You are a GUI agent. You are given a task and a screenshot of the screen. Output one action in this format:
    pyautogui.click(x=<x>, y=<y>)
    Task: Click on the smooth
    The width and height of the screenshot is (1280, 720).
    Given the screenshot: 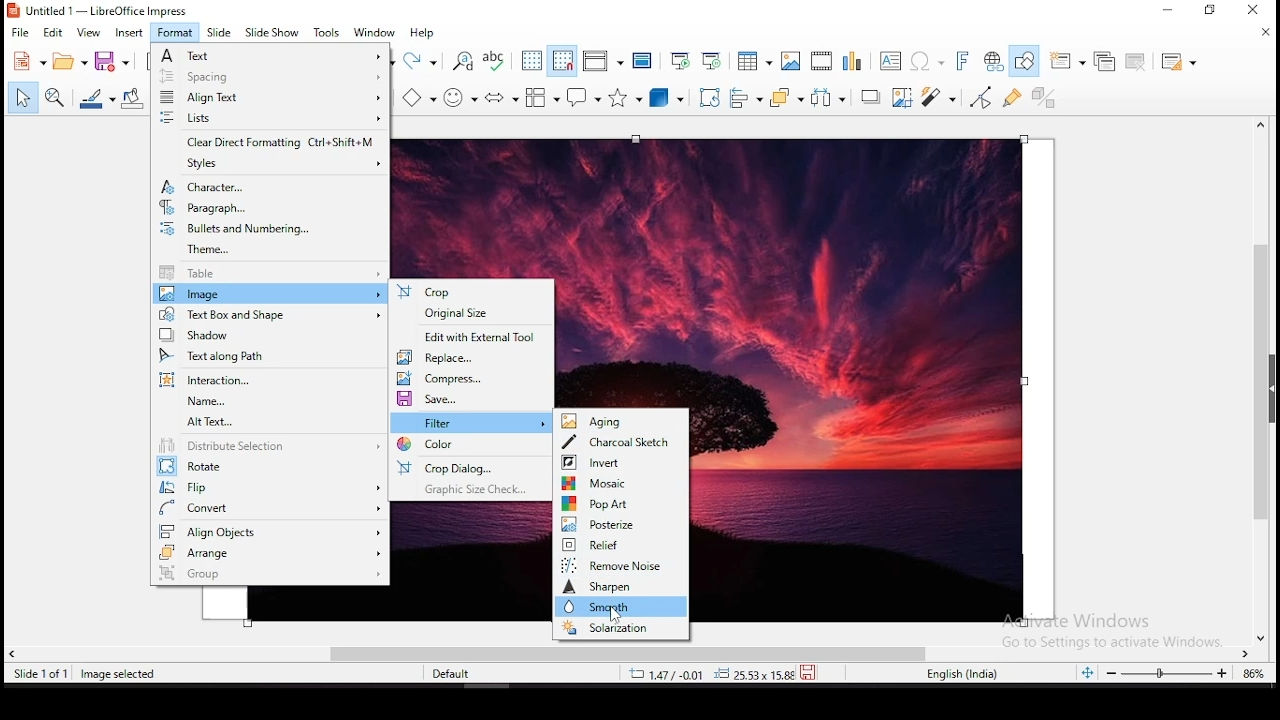 What is the action you would take?
    pyautogui.click(x=621, y=607)
    